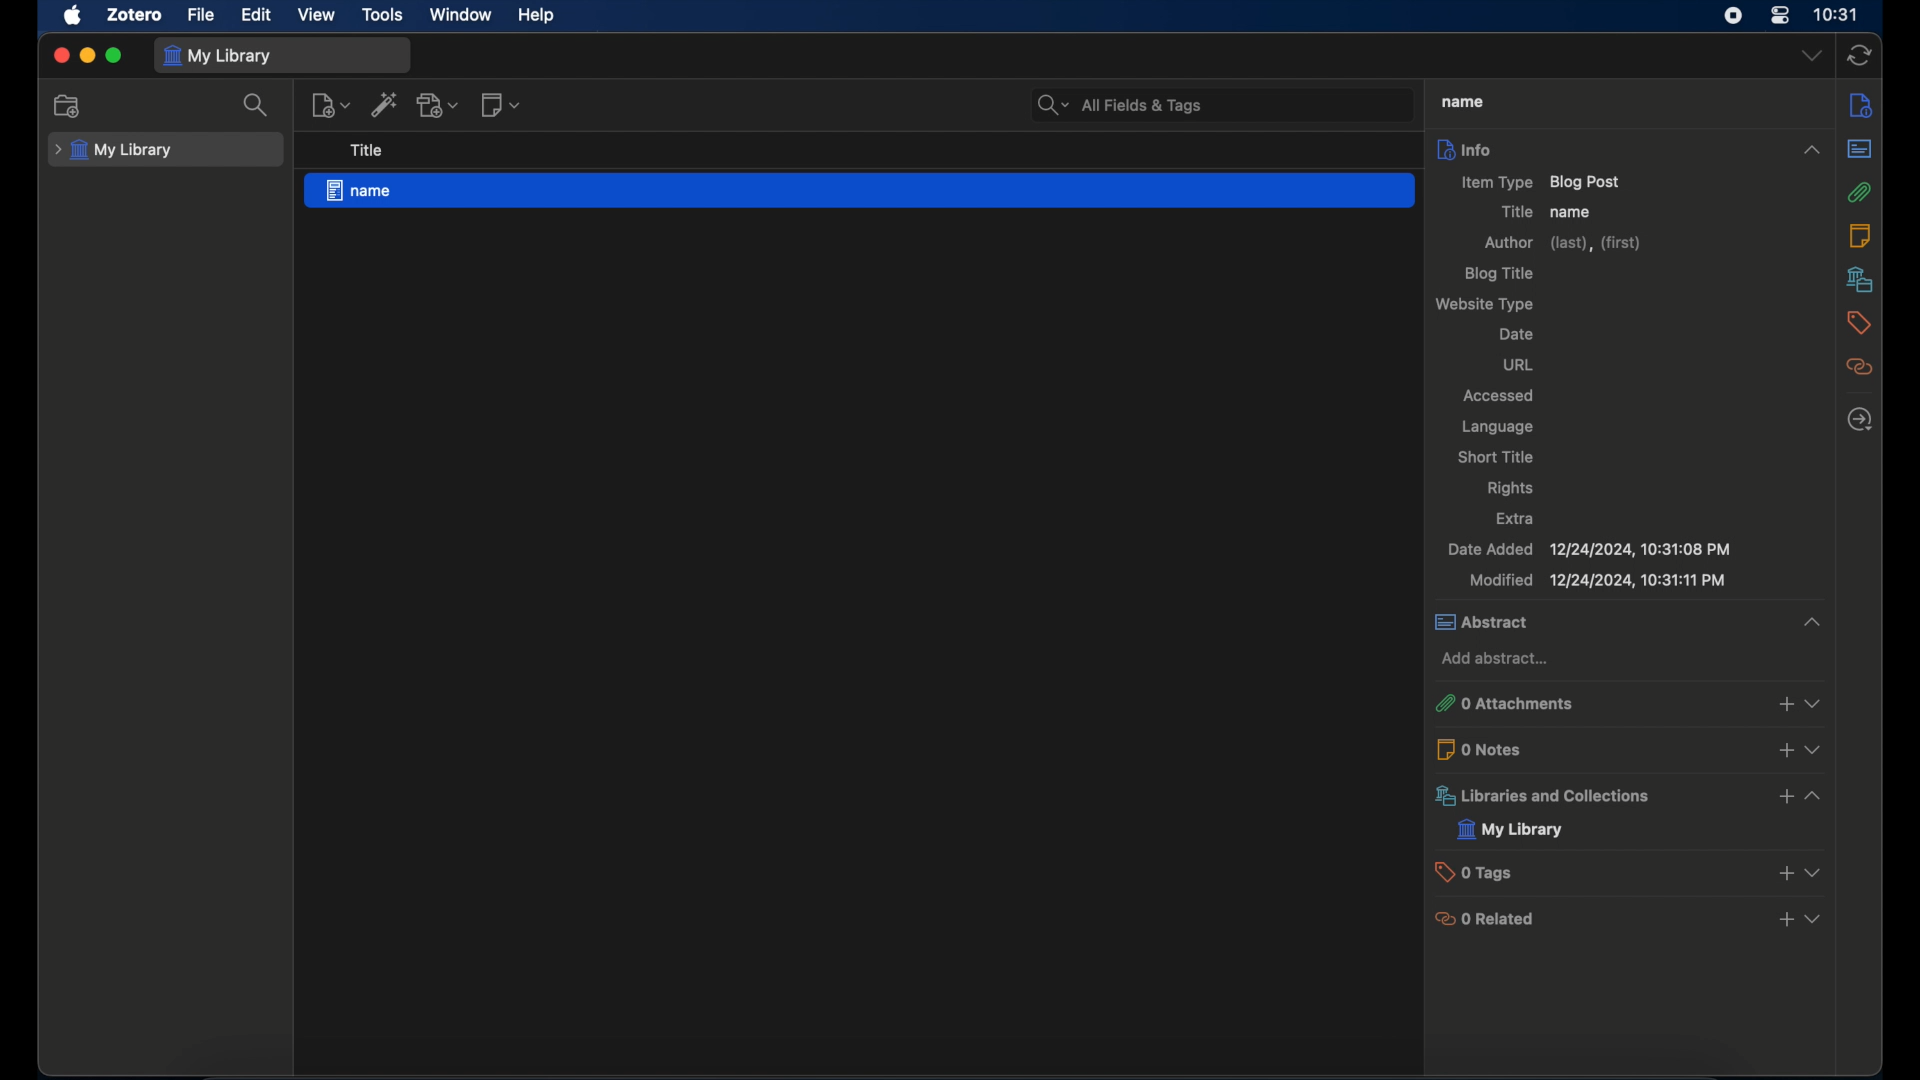 The width and height of the screenshot is (1920, 1080). What do you see at coordinates (1562, 243) in the screenshot?
I see `author` at bounding box center [1562, 243].